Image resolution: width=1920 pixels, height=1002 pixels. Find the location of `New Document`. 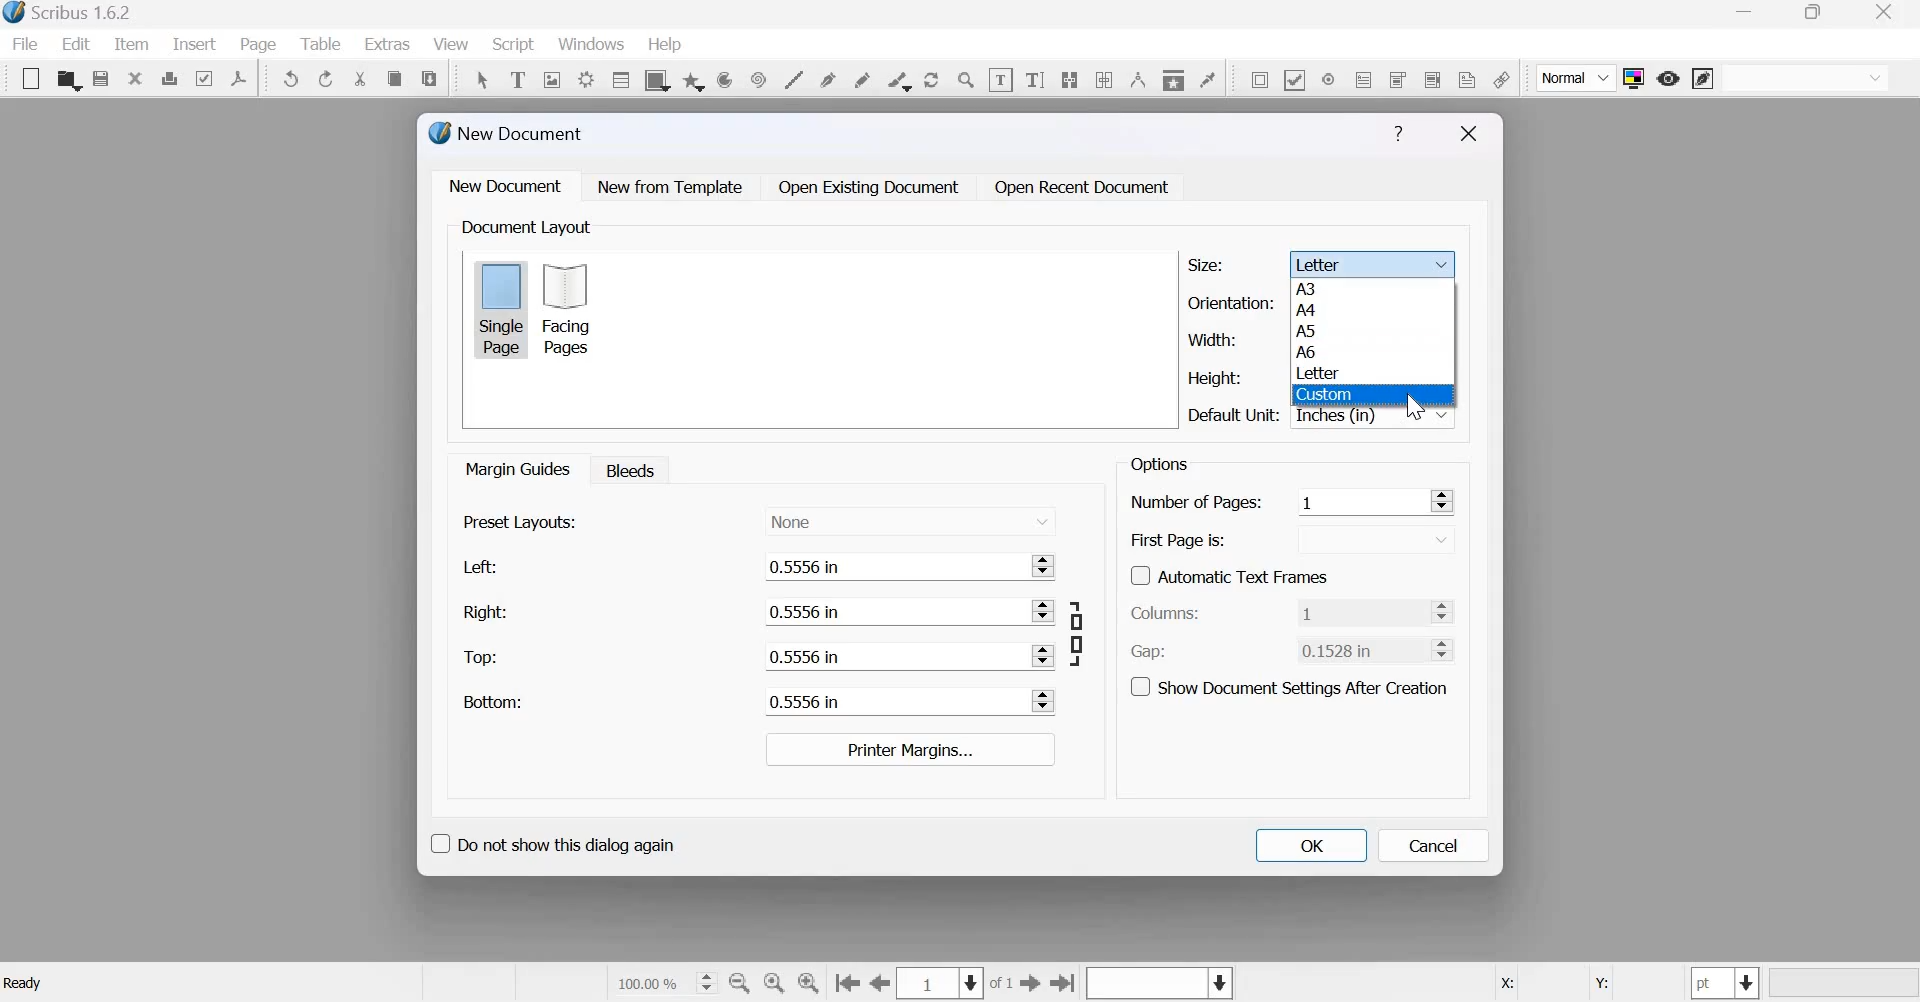

New Document is located at coordinates (508, 133).